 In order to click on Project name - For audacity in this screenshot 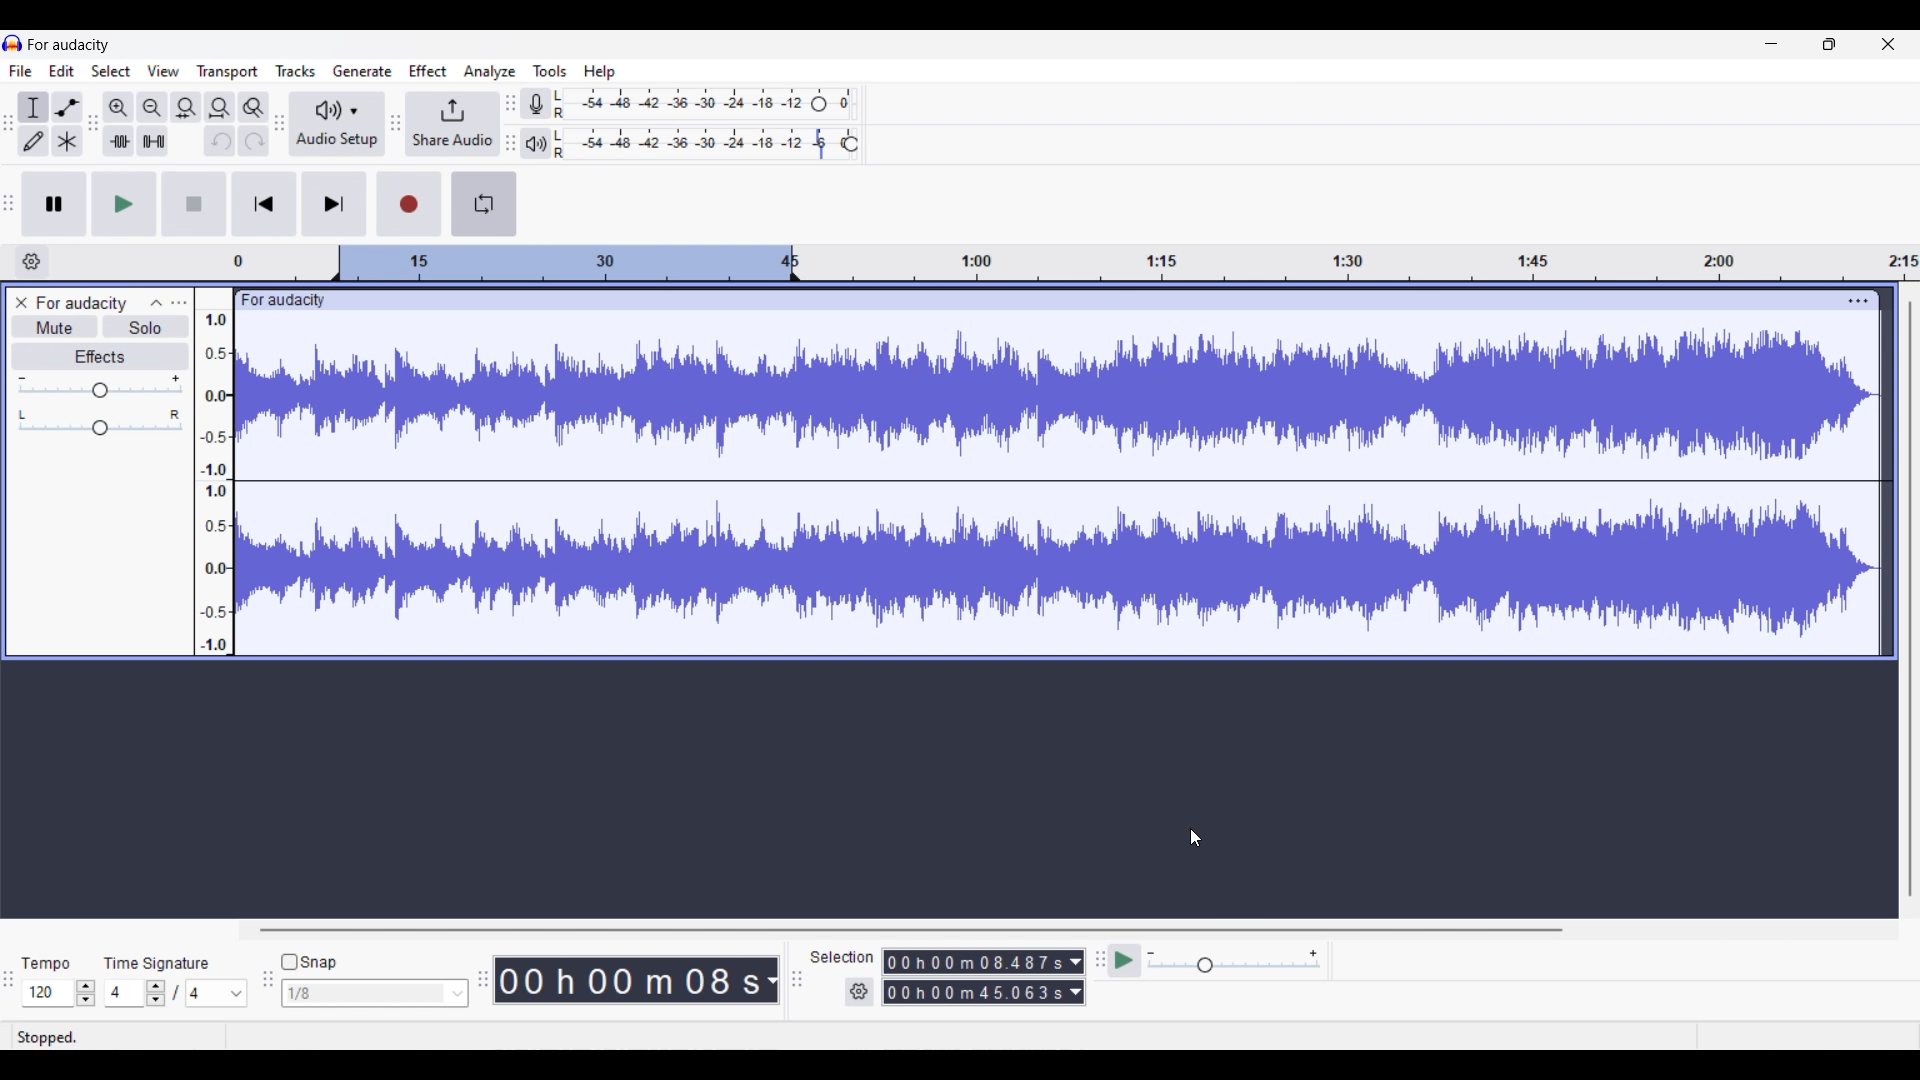, I will do `click(70, 45)`.